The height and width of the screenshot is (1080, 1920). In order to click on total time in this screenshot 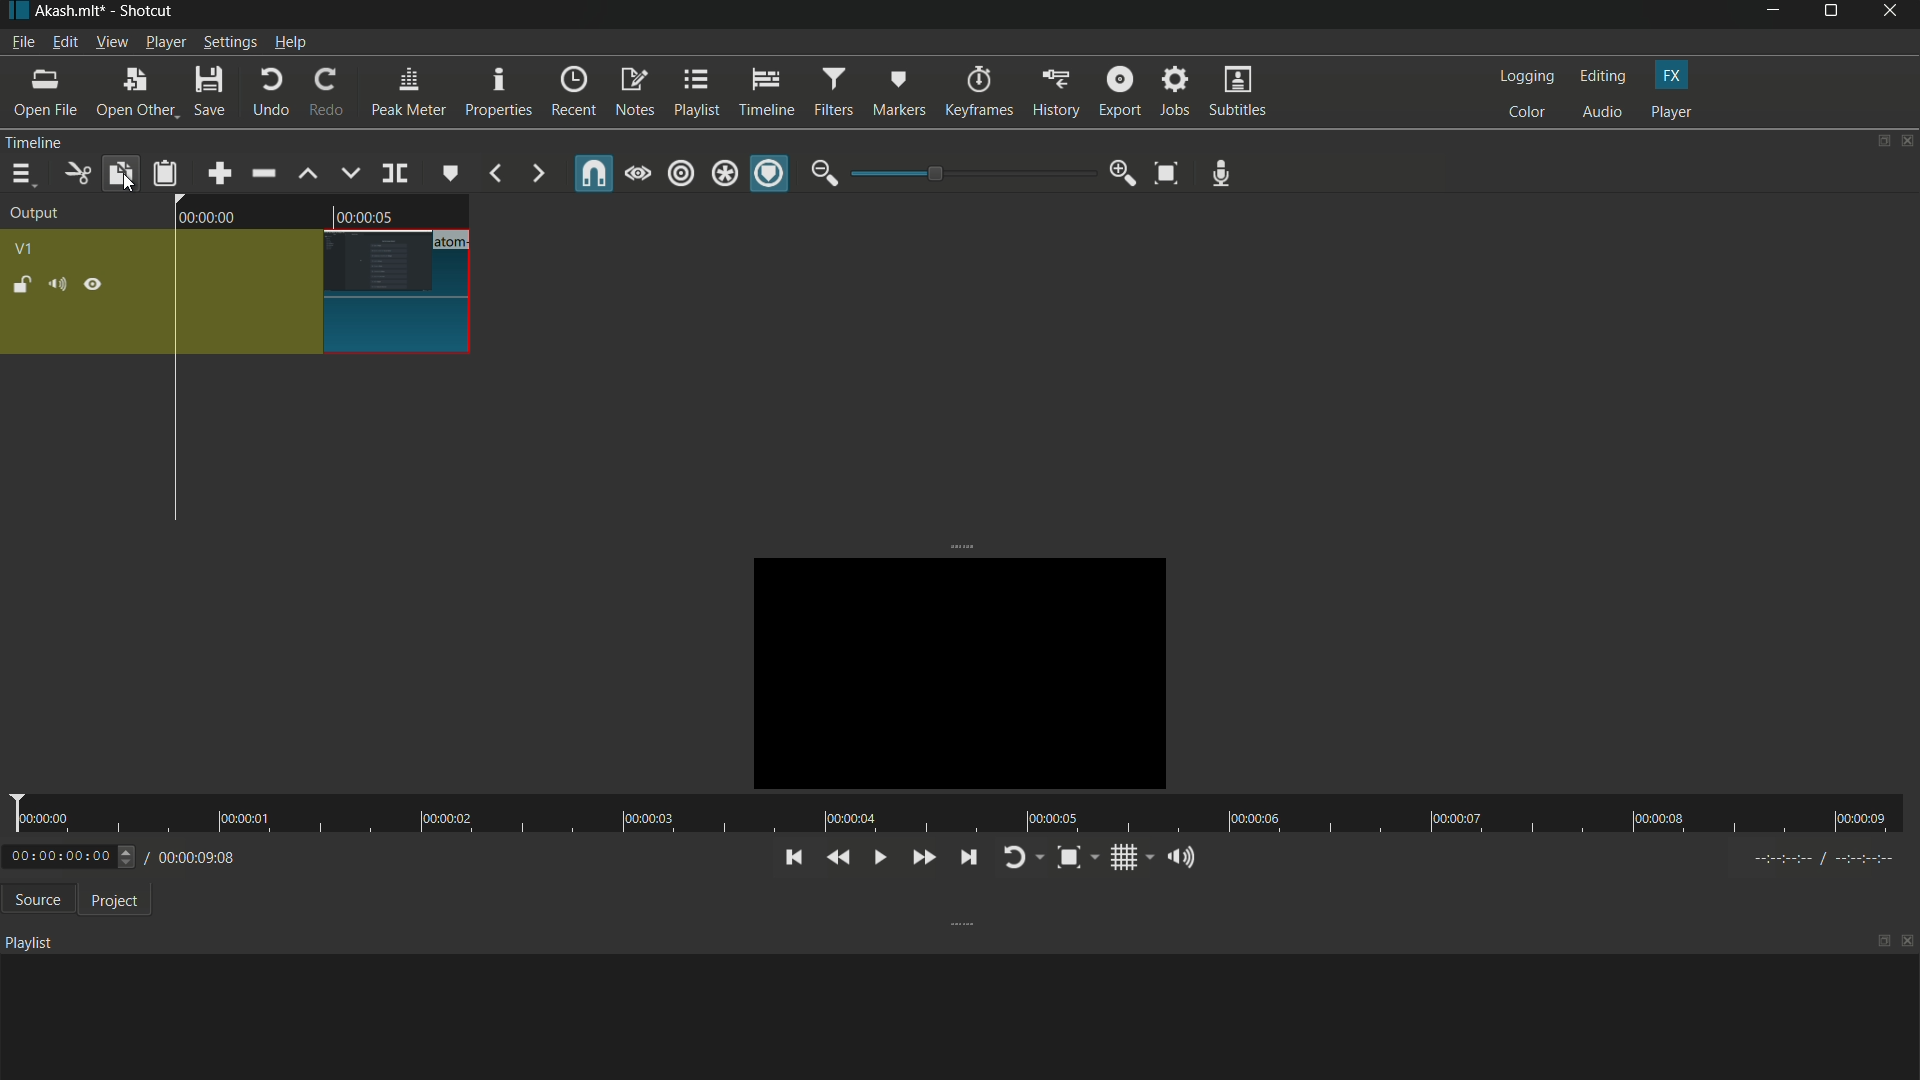, I will do `click(221, 913)`.